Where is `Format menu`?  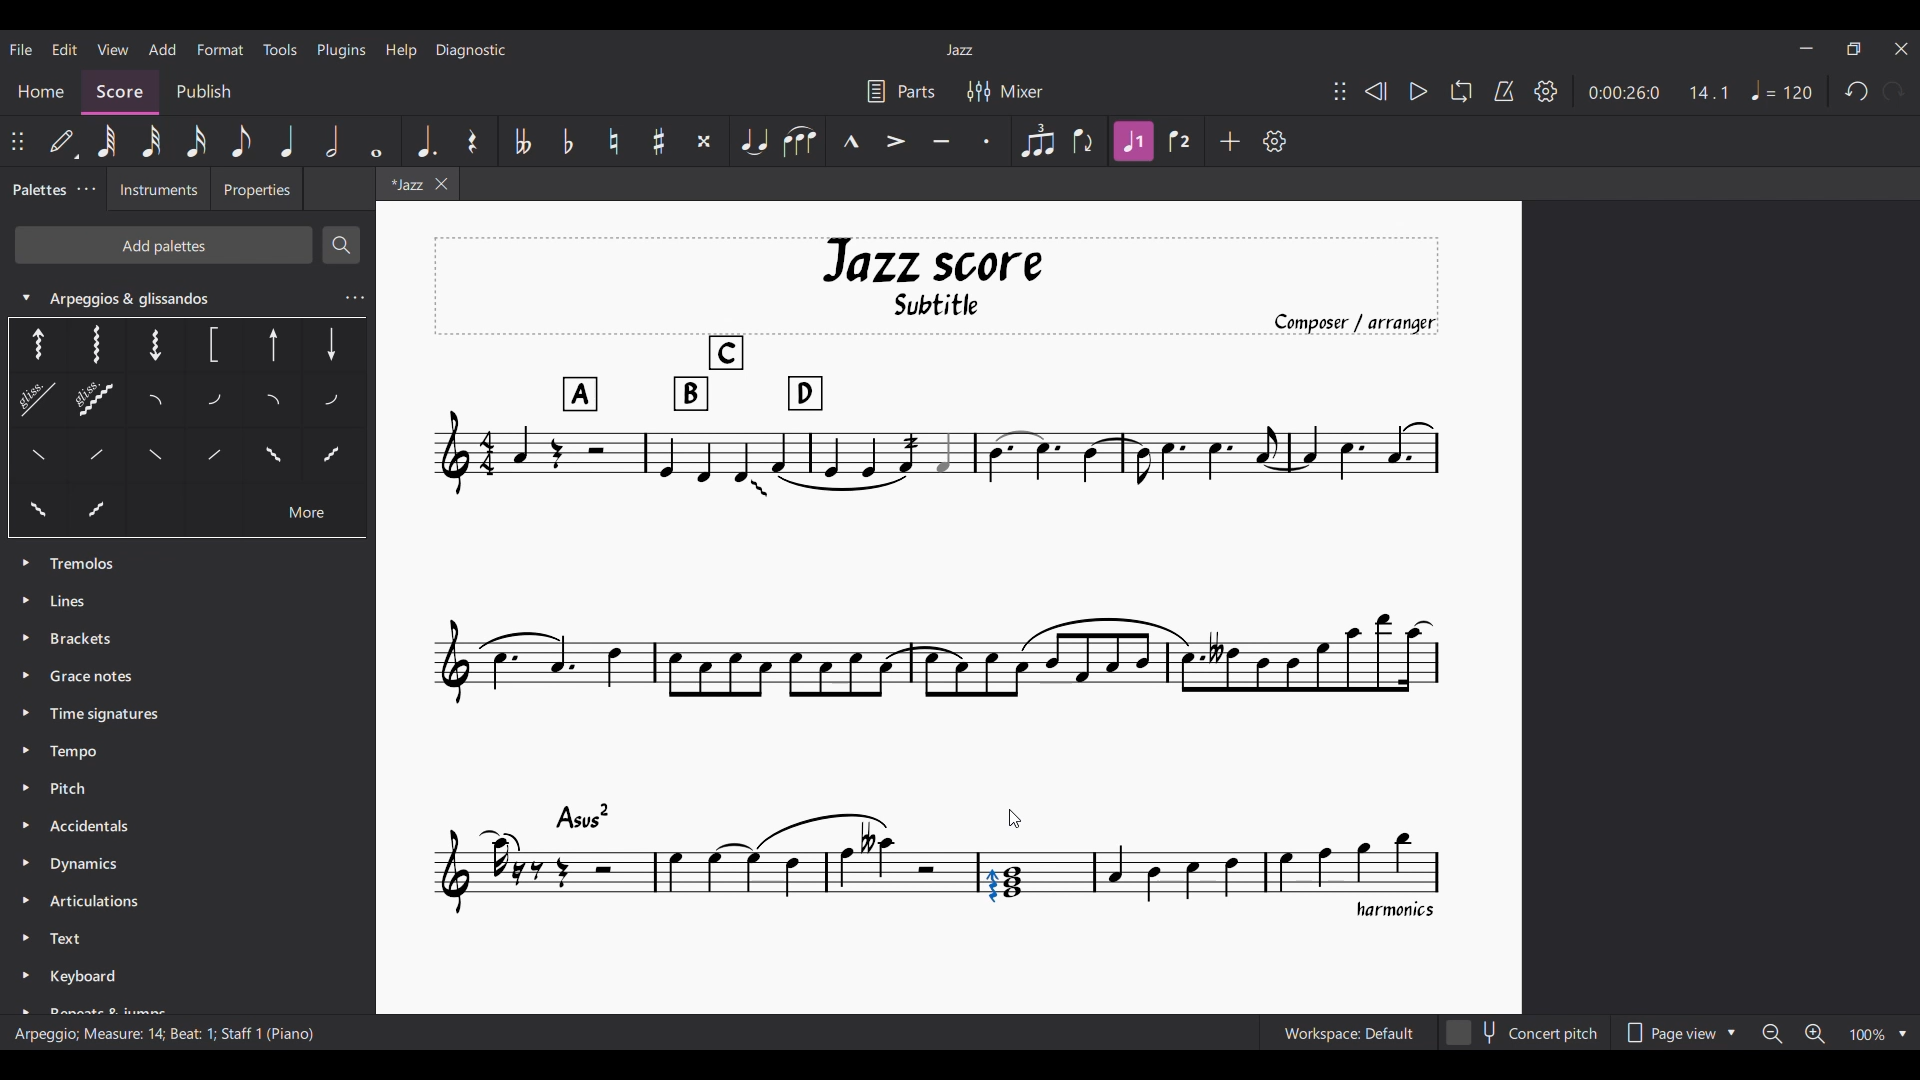 Format menu is located at coordinates (221, 49).